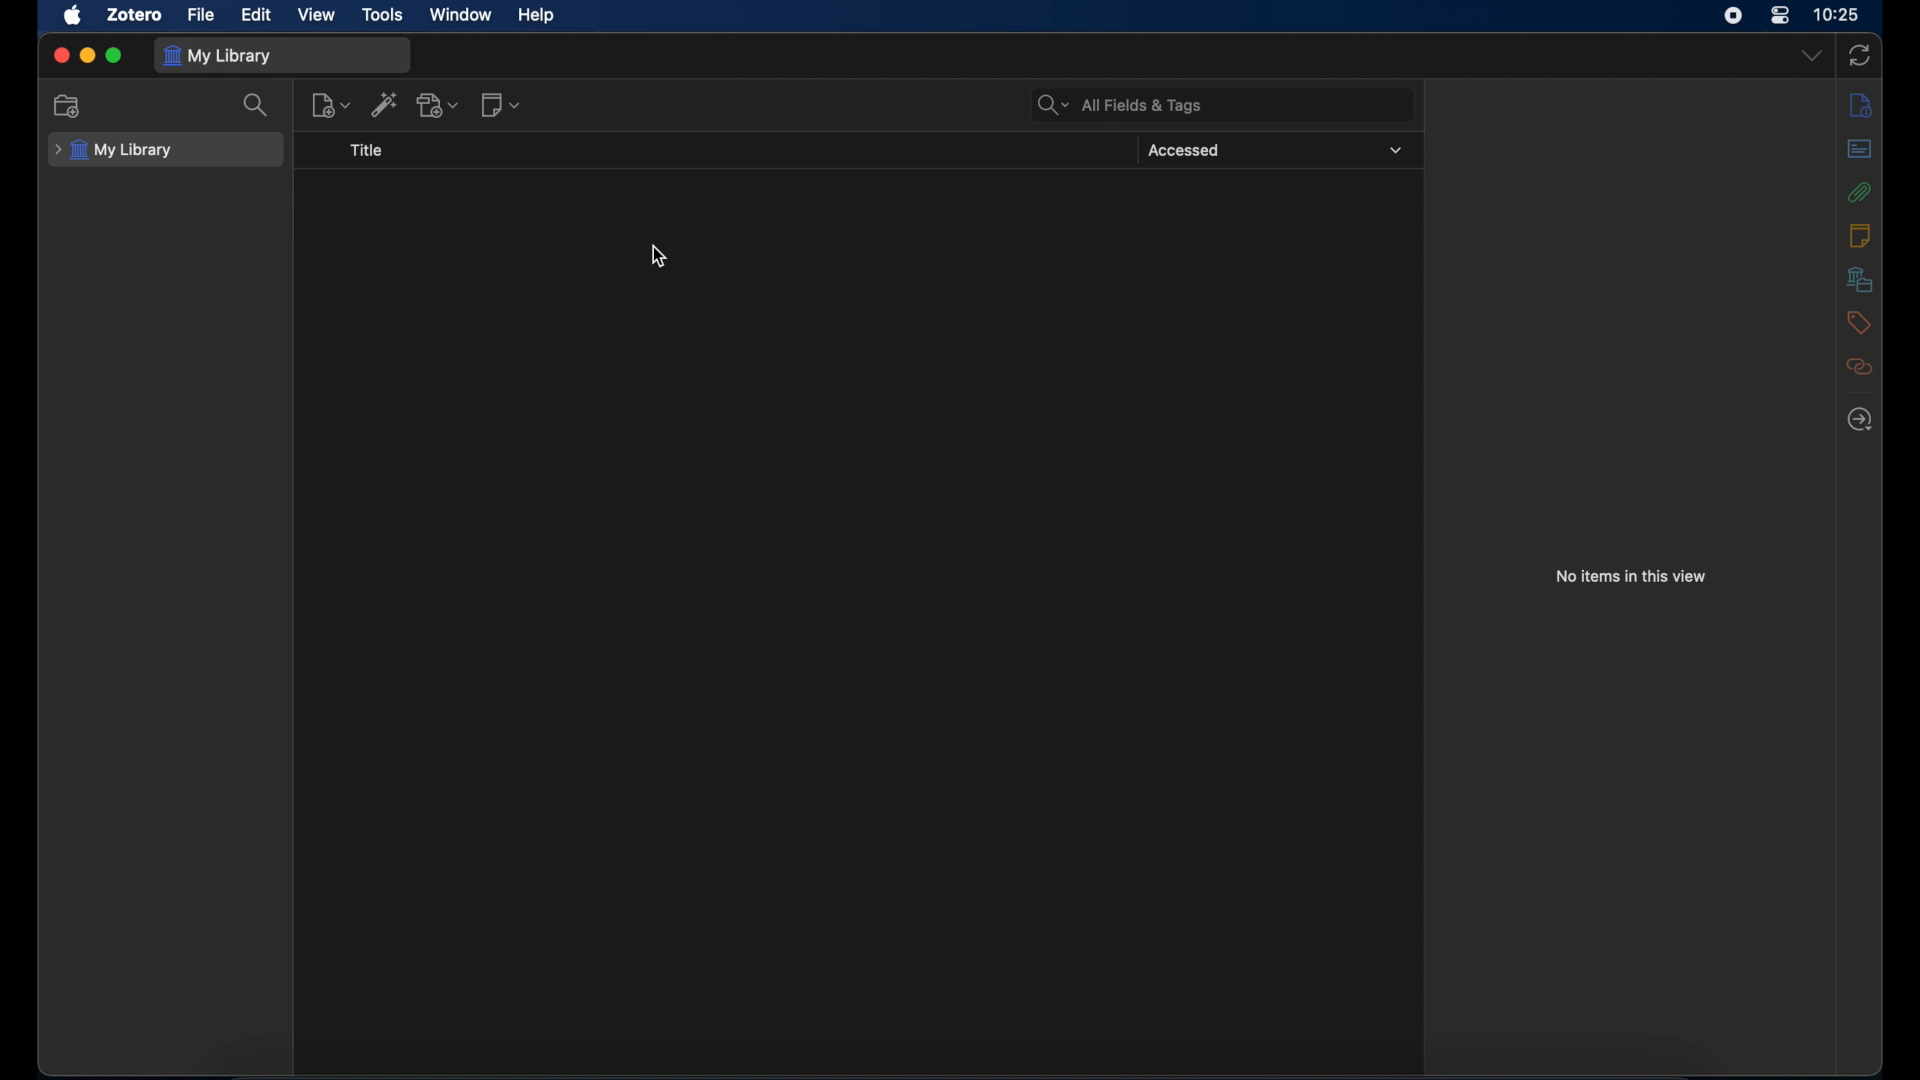 The height and width of the screenshot is (1080, 1920). What do you see at coordinates (1184, 151) in the screenshot?
I see `accessed` at bounding box center [1184, 151].